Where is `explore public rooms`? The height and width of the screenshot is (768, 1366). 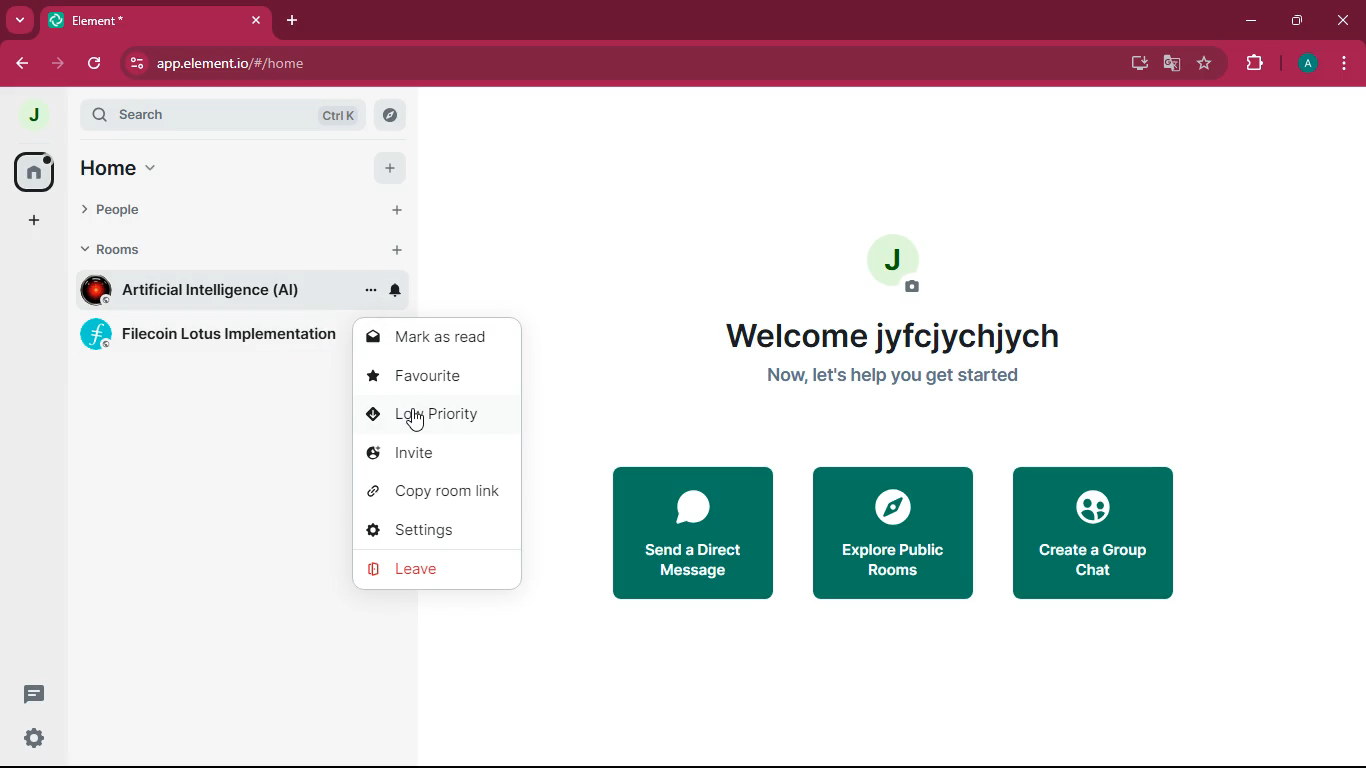 explore public rooms is located at coordinates (892, 537).